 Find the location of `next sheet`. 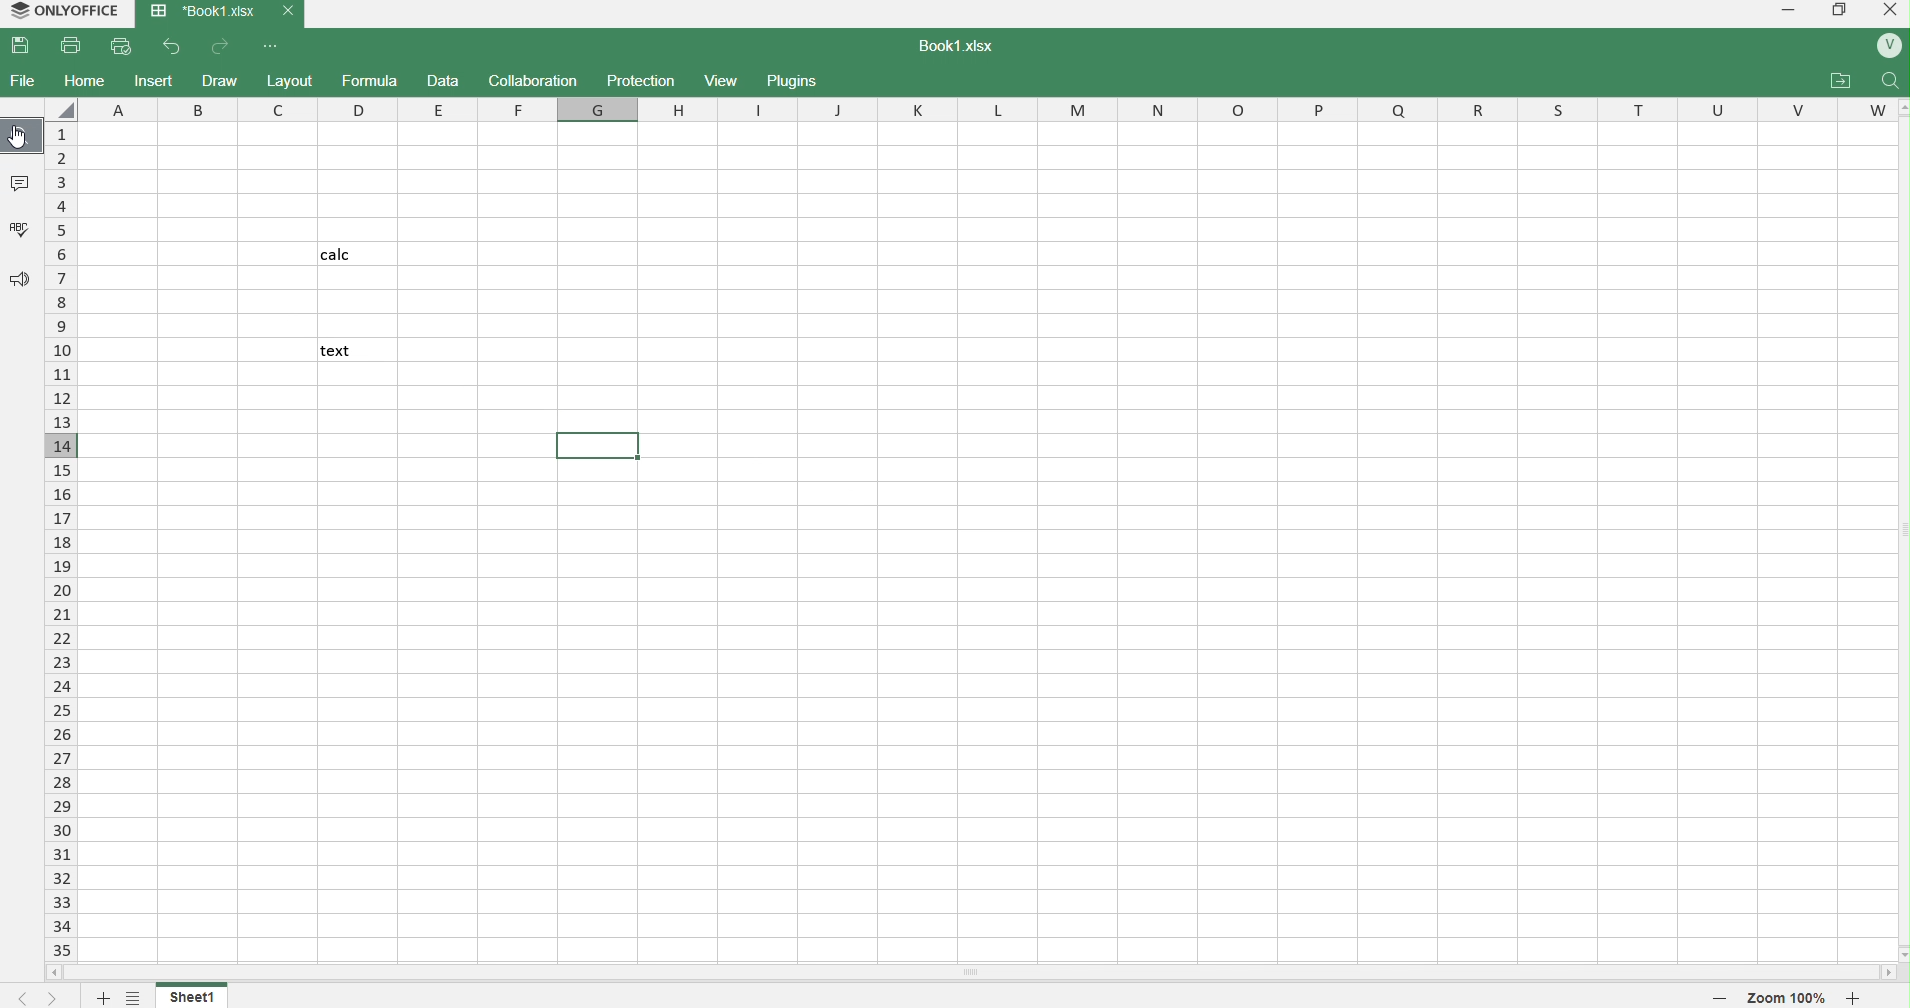

next sheet is located at coordinates (50, 996).